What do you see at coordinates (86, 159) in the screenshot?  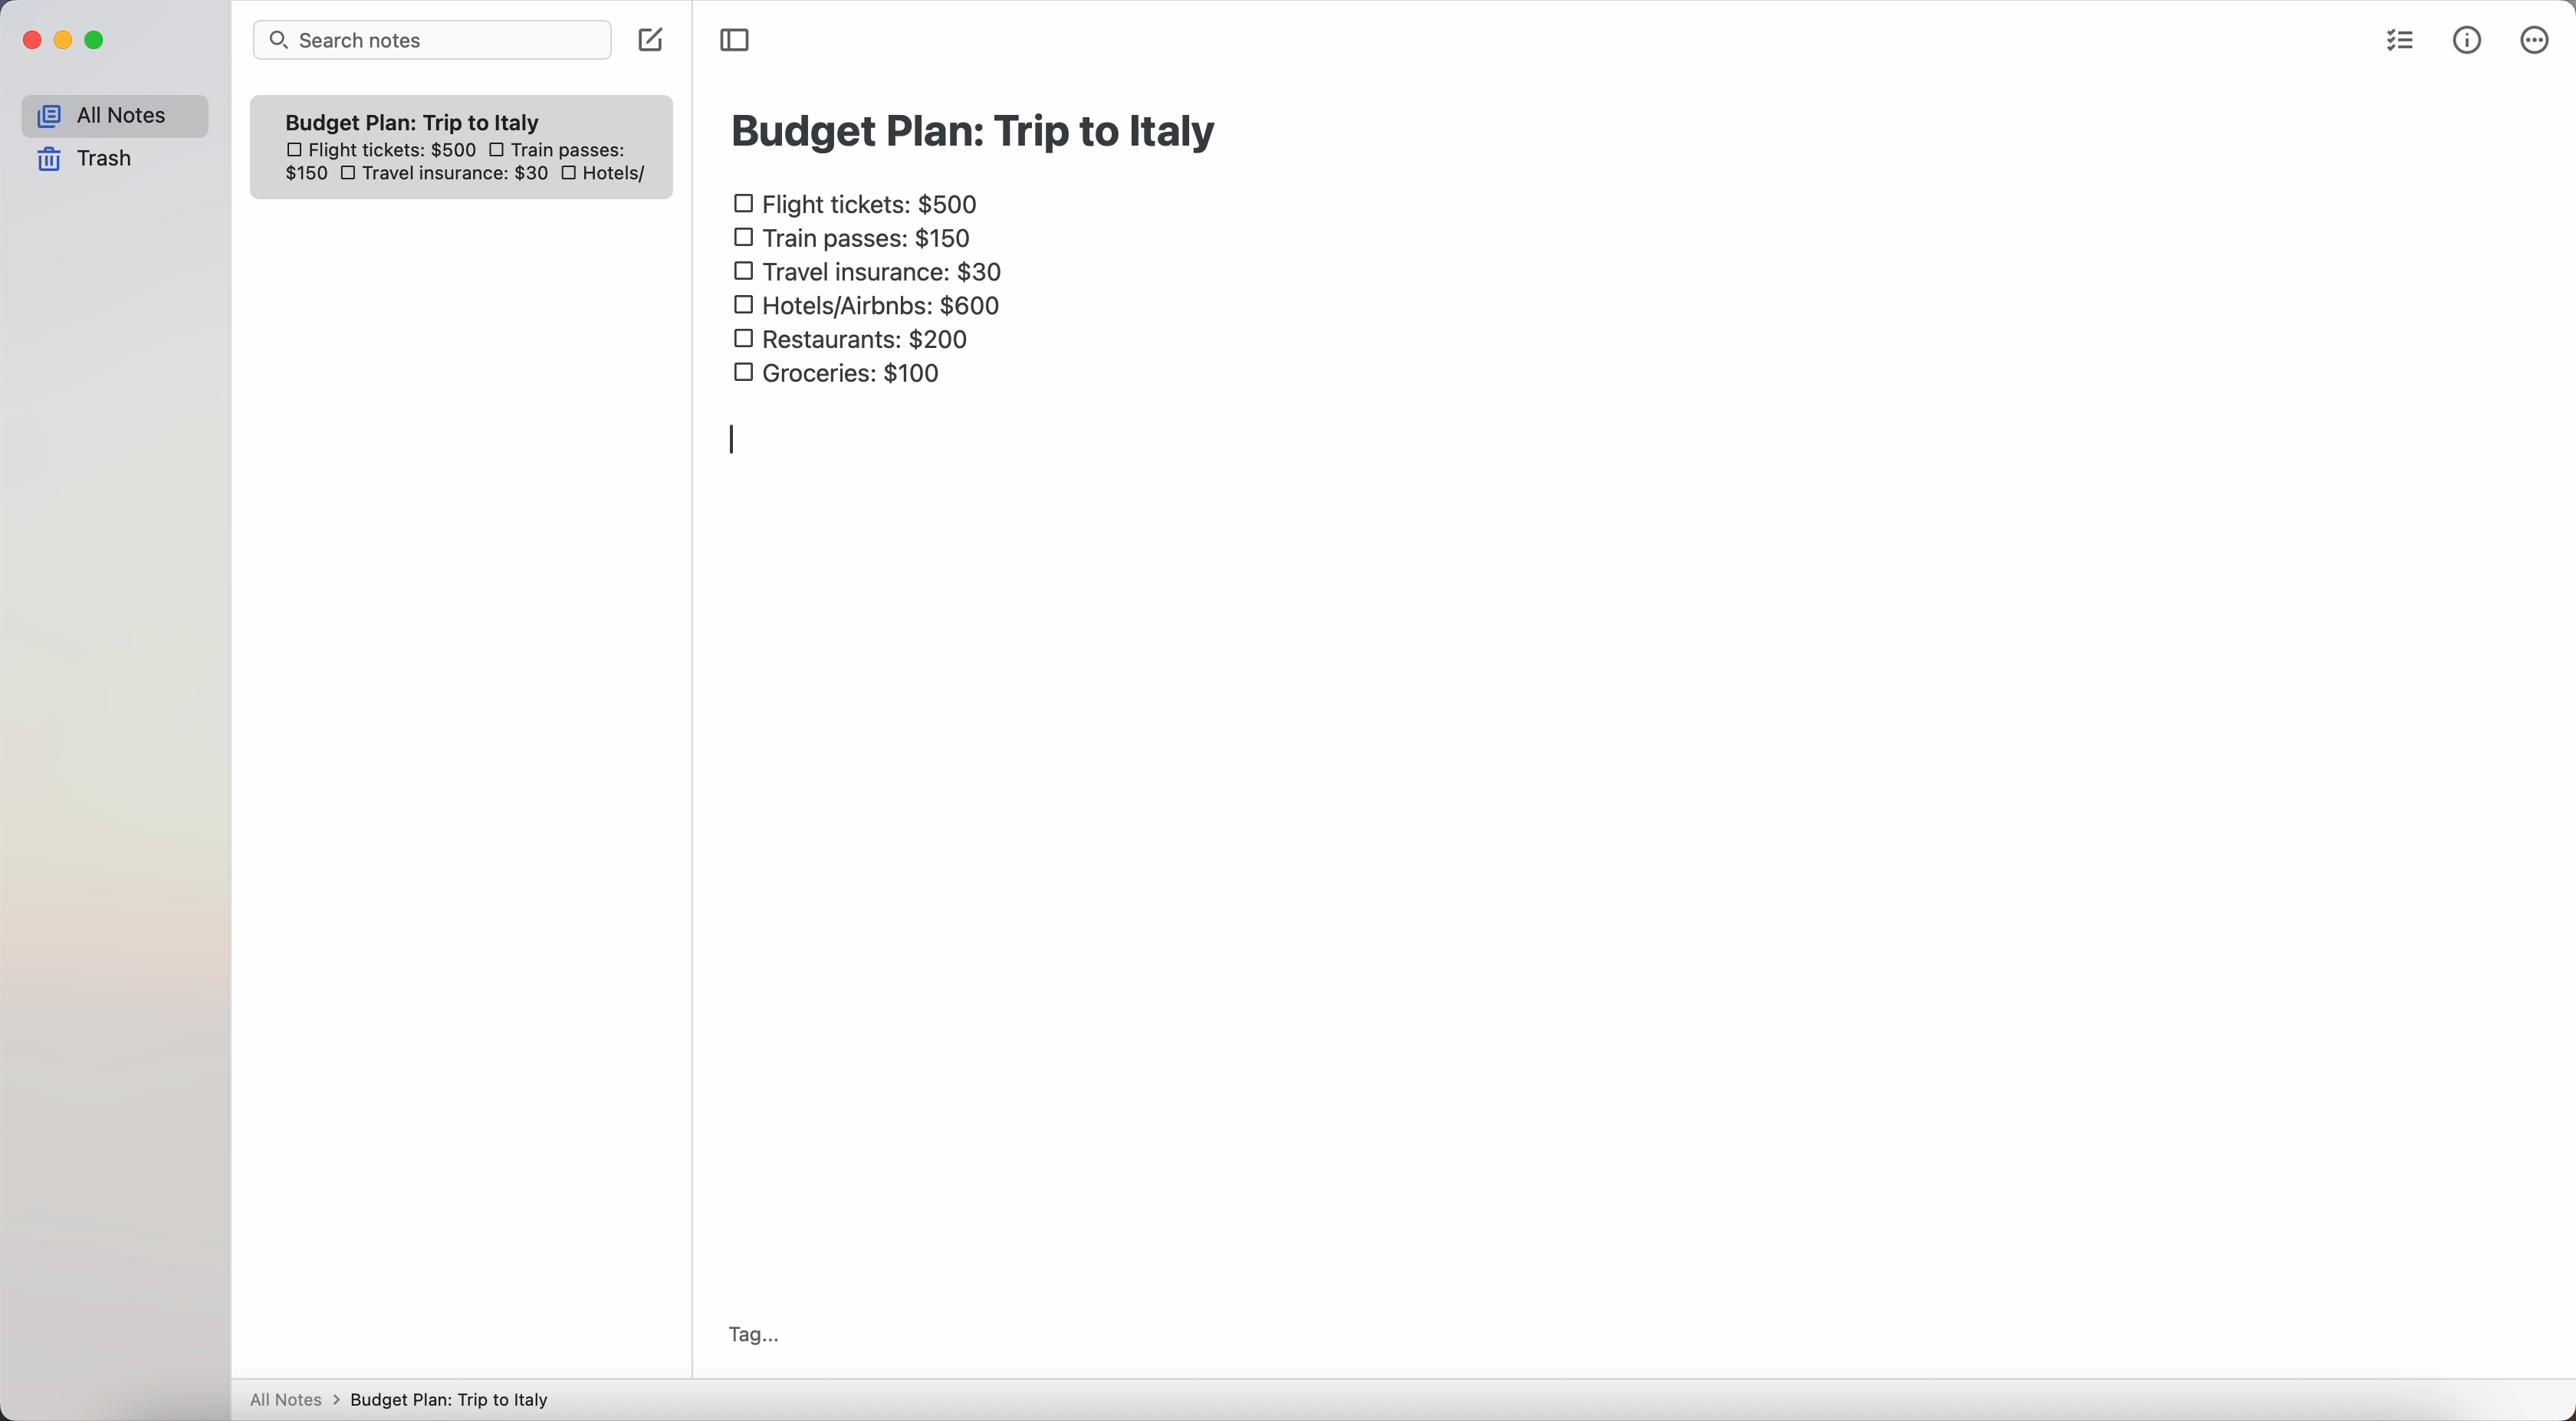 I see `trash` at bounding box center [86, 159].